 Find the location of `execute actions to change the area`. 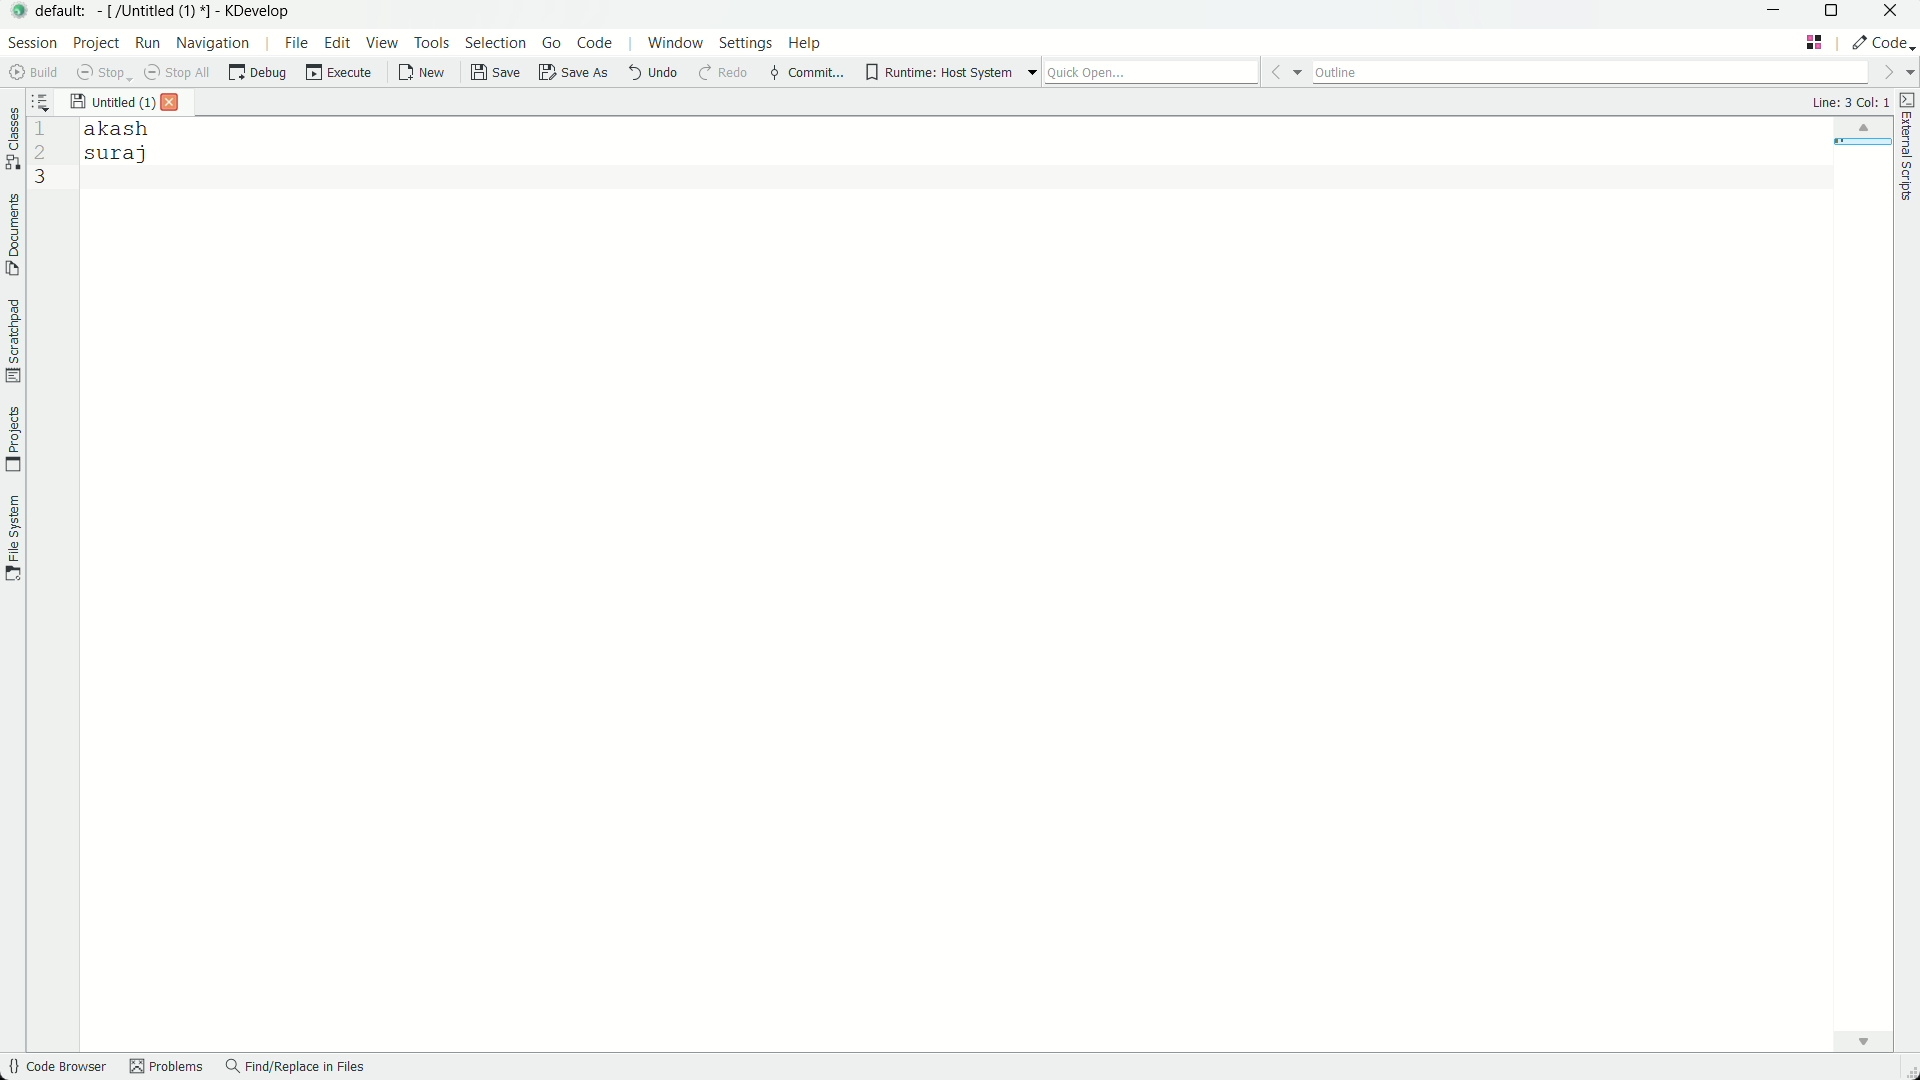

execute actions to change the area is located at coordinates (1883, 42).